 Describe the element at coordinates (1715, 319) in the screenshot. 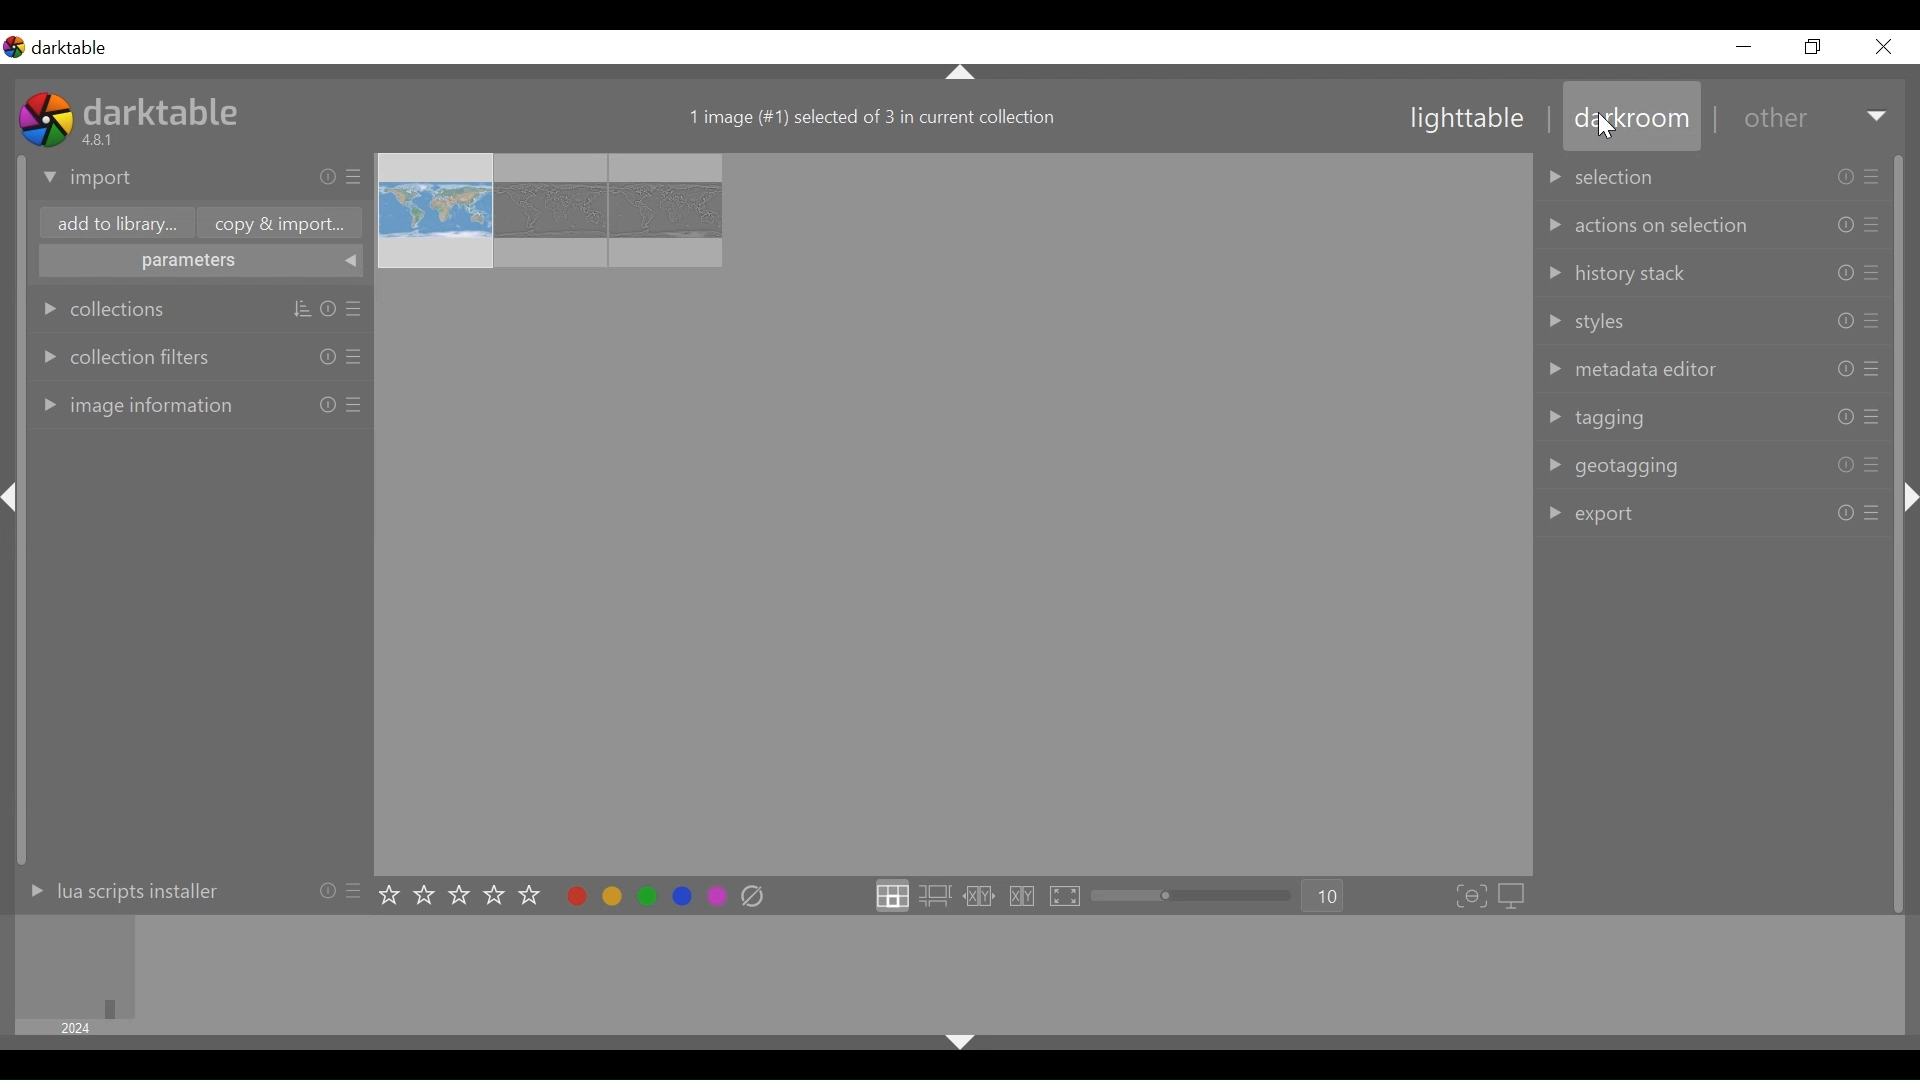

I see `styles` at that location.